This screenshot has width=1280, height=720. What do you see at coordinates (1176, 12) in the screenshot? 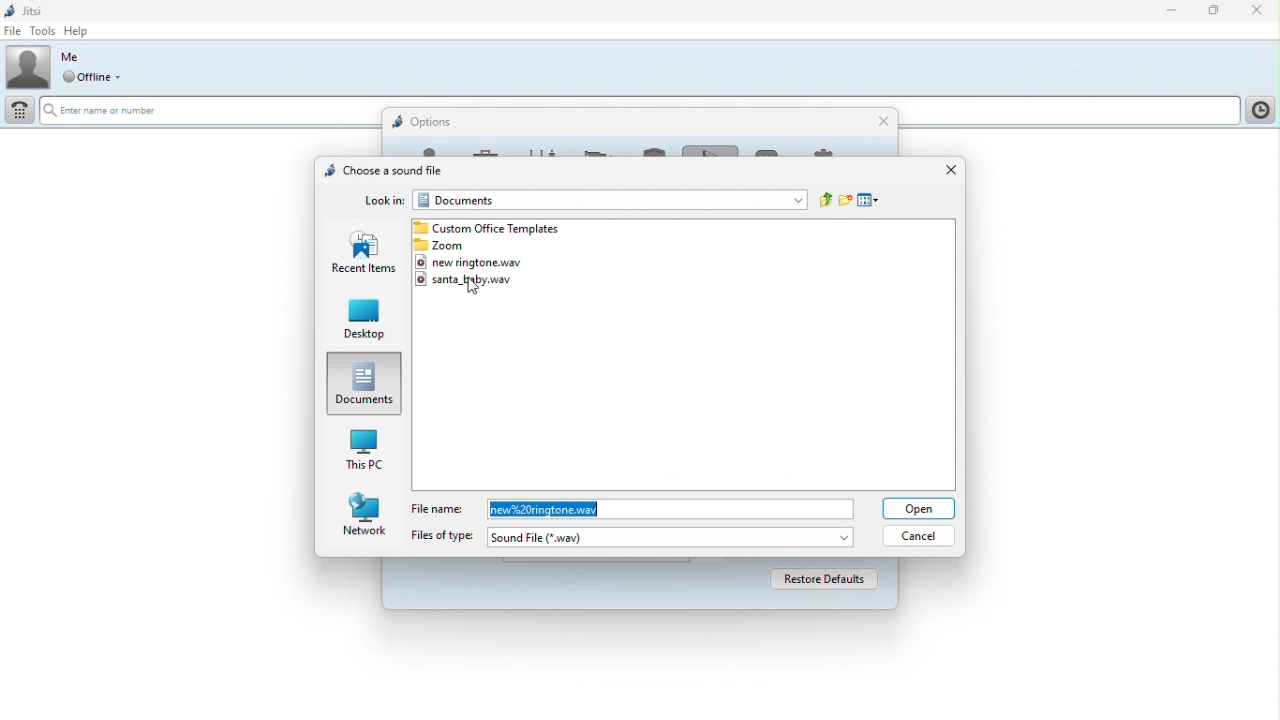
I see `Minimise` at bounding box center [1176, 12].